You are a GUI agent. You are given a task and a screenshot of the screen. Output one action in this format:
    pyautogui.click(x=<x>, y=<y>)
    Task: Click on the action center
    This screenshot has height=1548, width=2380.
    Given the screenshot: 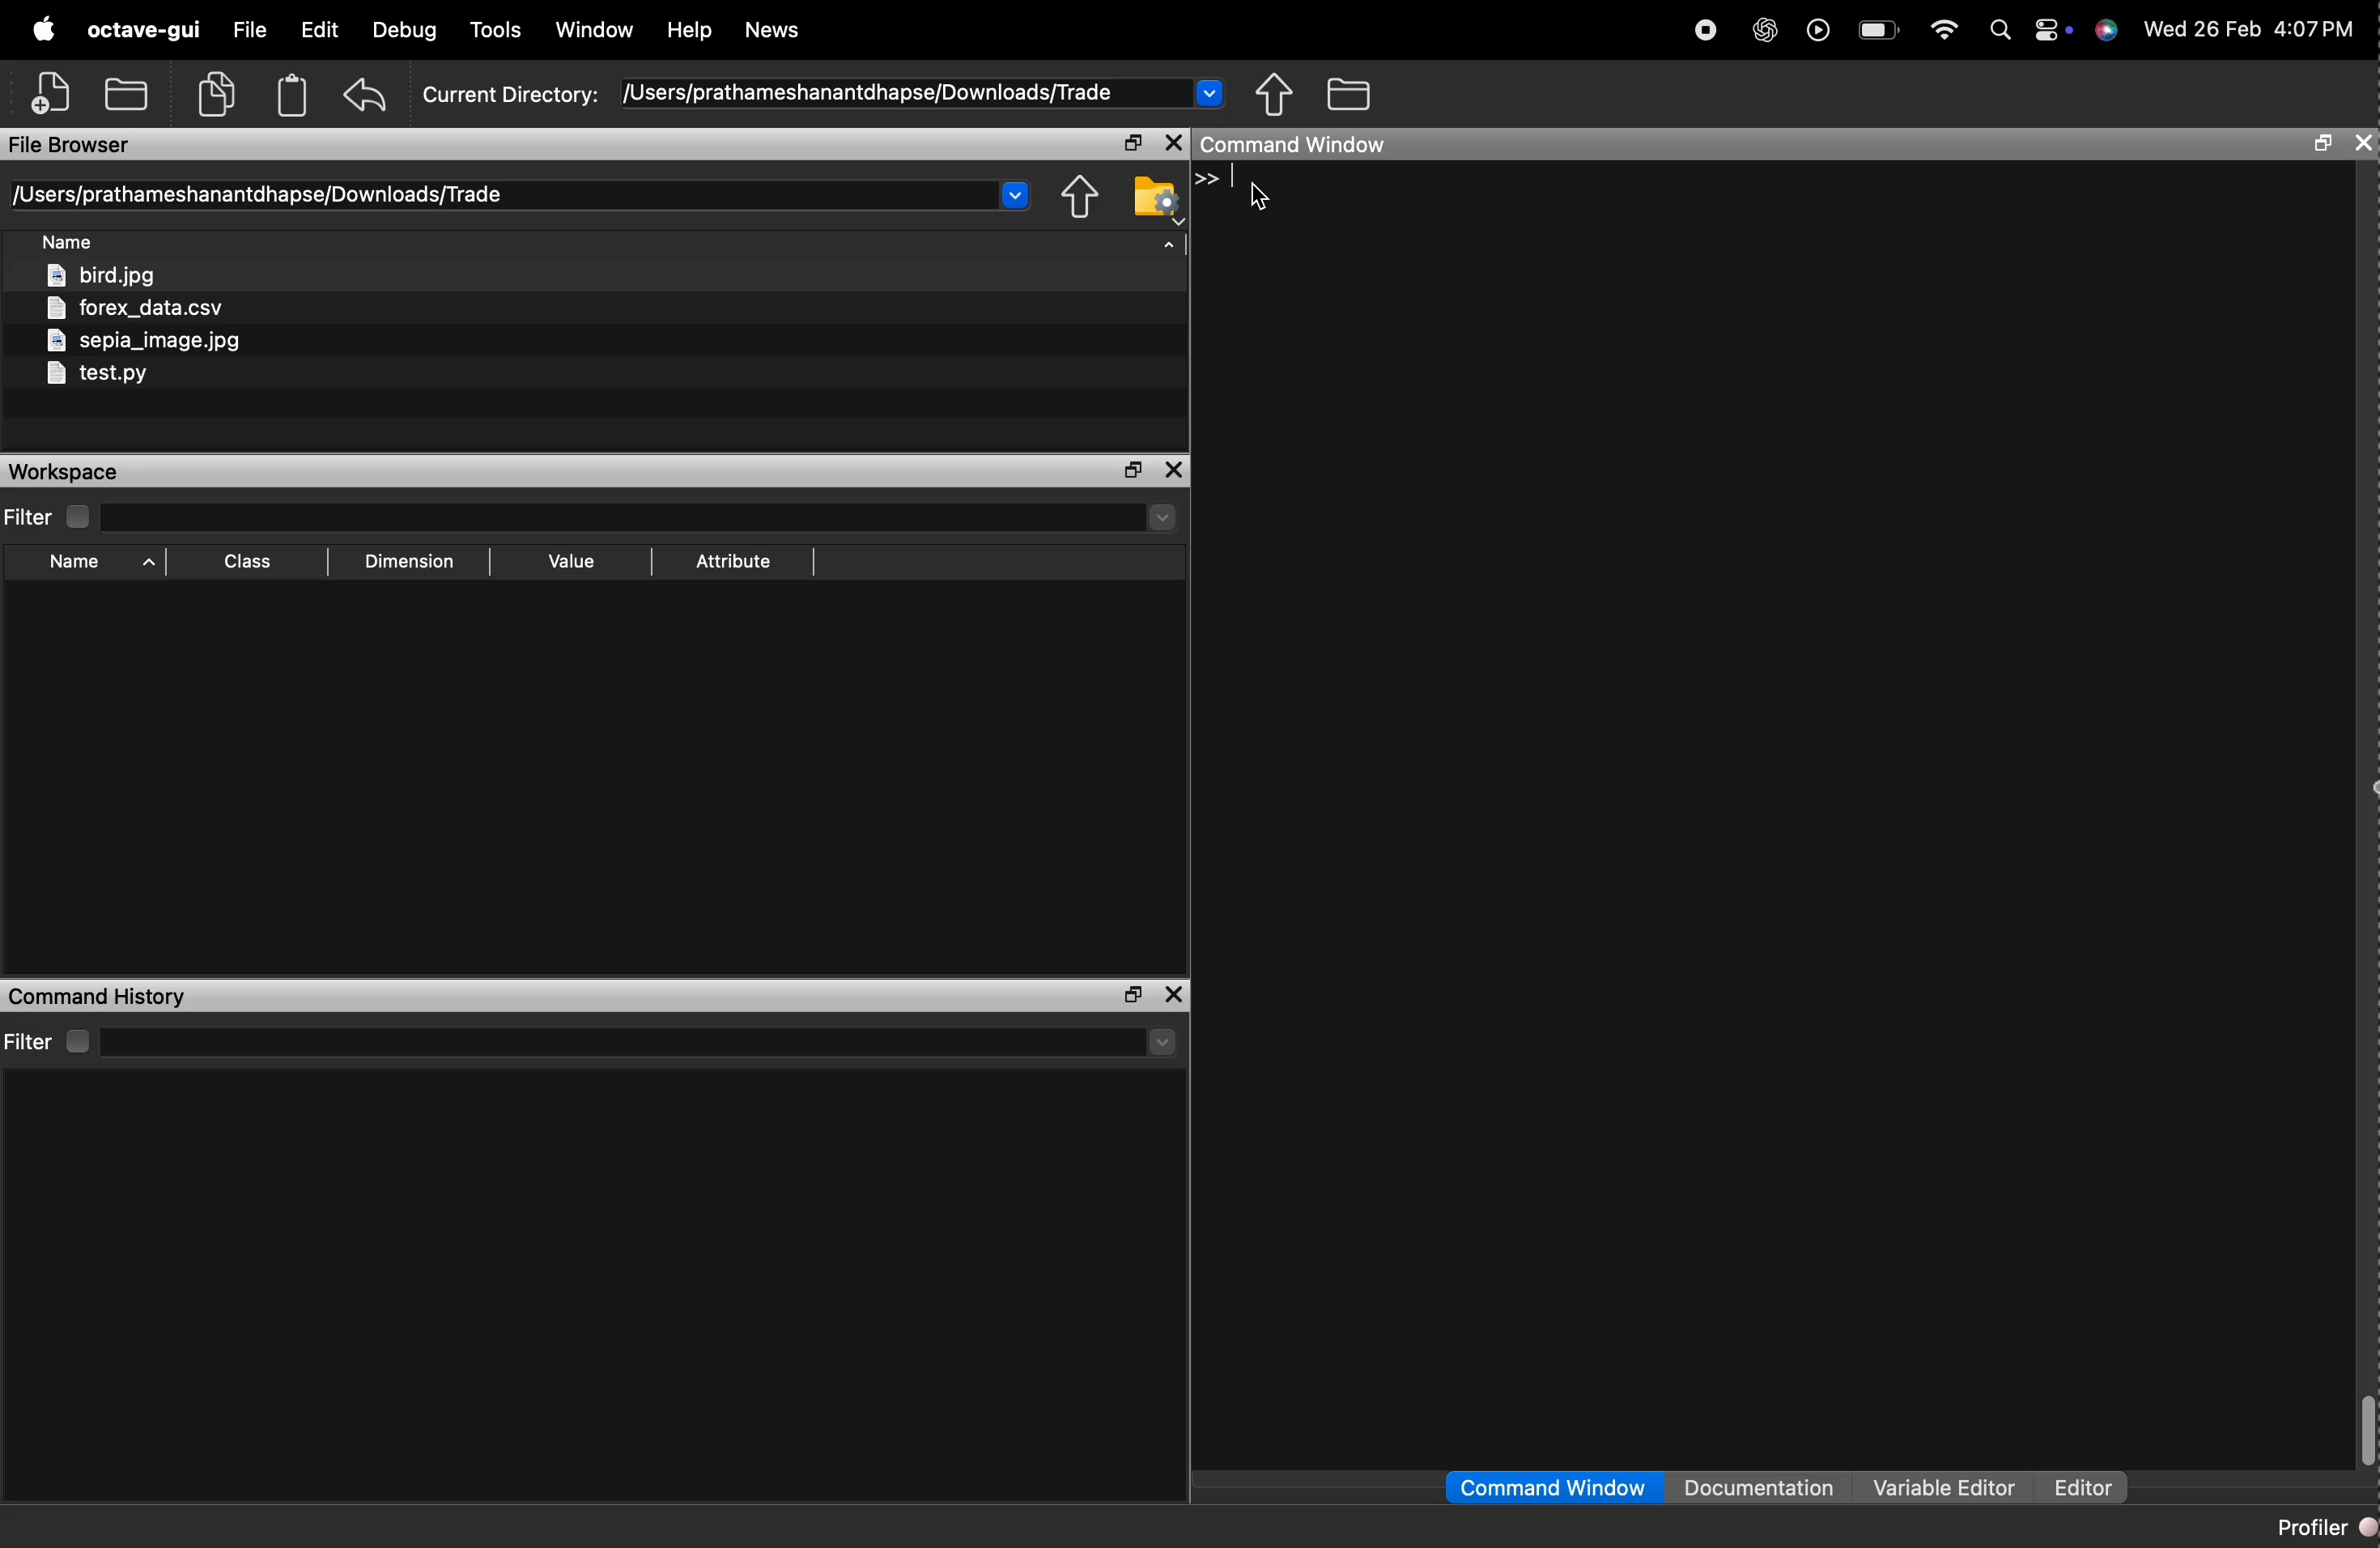 What is the action you would take?
    pyautogui.click(x=2055, y=32)
    